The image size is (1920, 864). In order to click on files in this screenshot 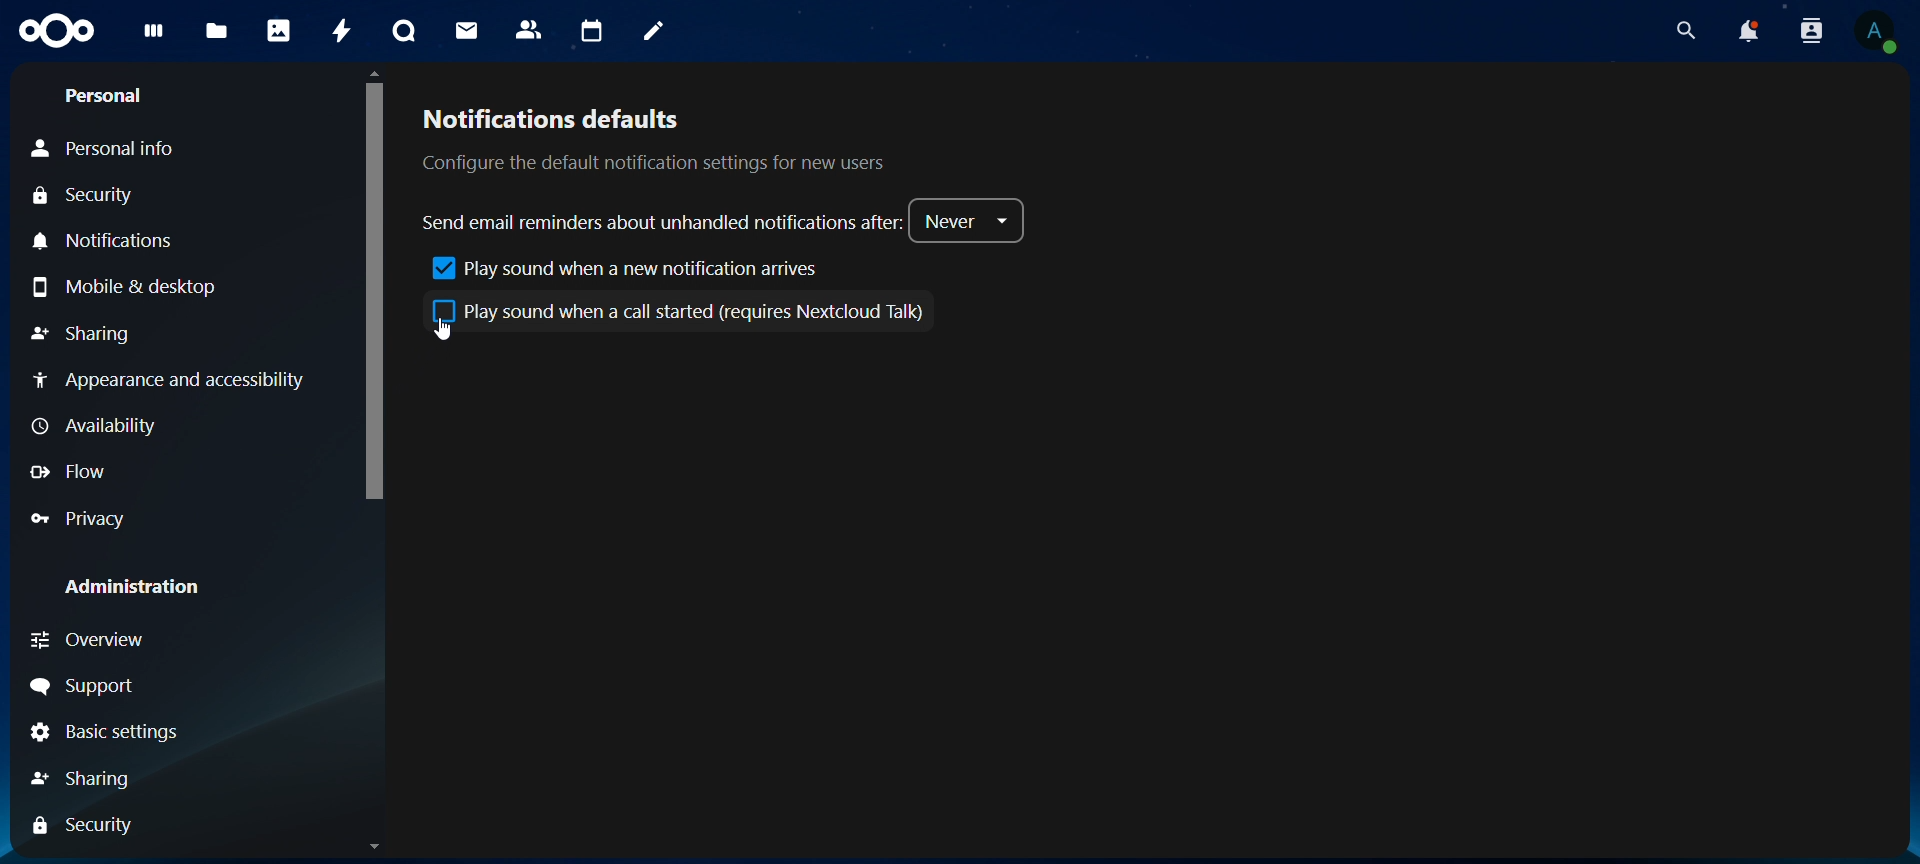, I will do `click(216, 30)`.